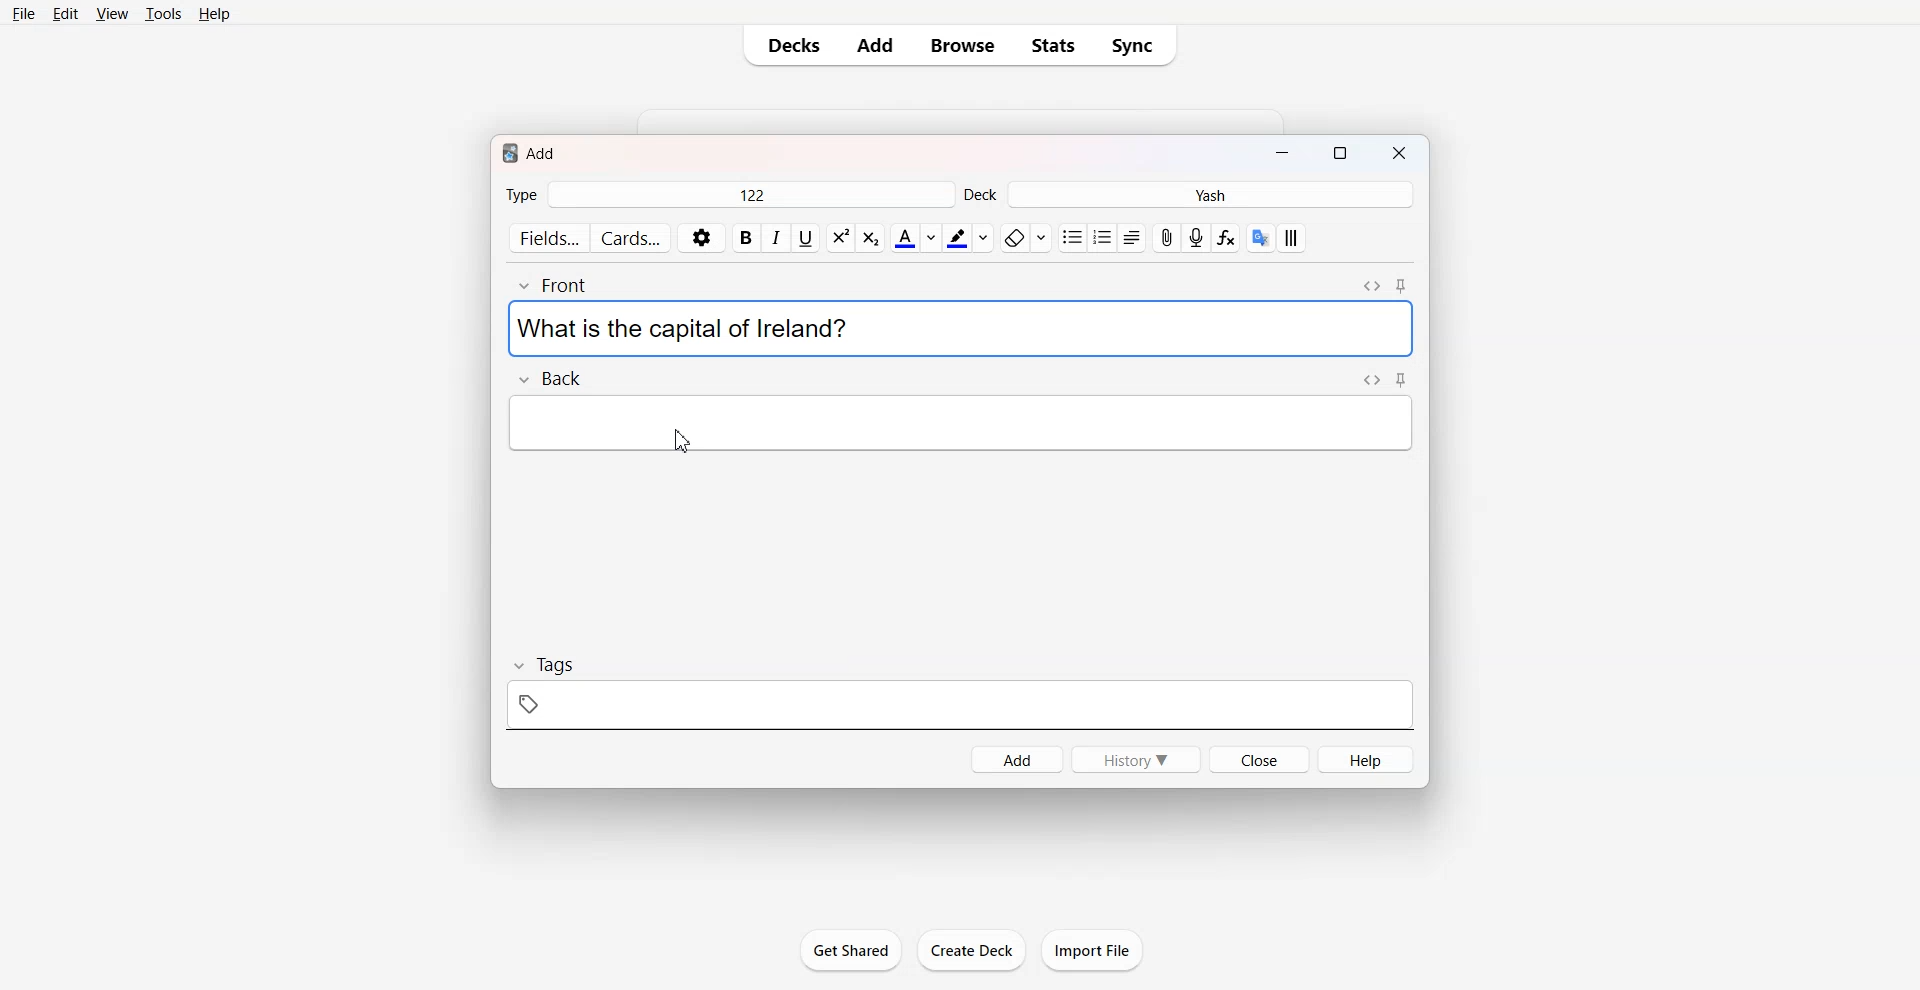  What do you see at coordinates (1261, 238) in the screenshot?
I see `Google Translate` at bounding box center [1261, 238].